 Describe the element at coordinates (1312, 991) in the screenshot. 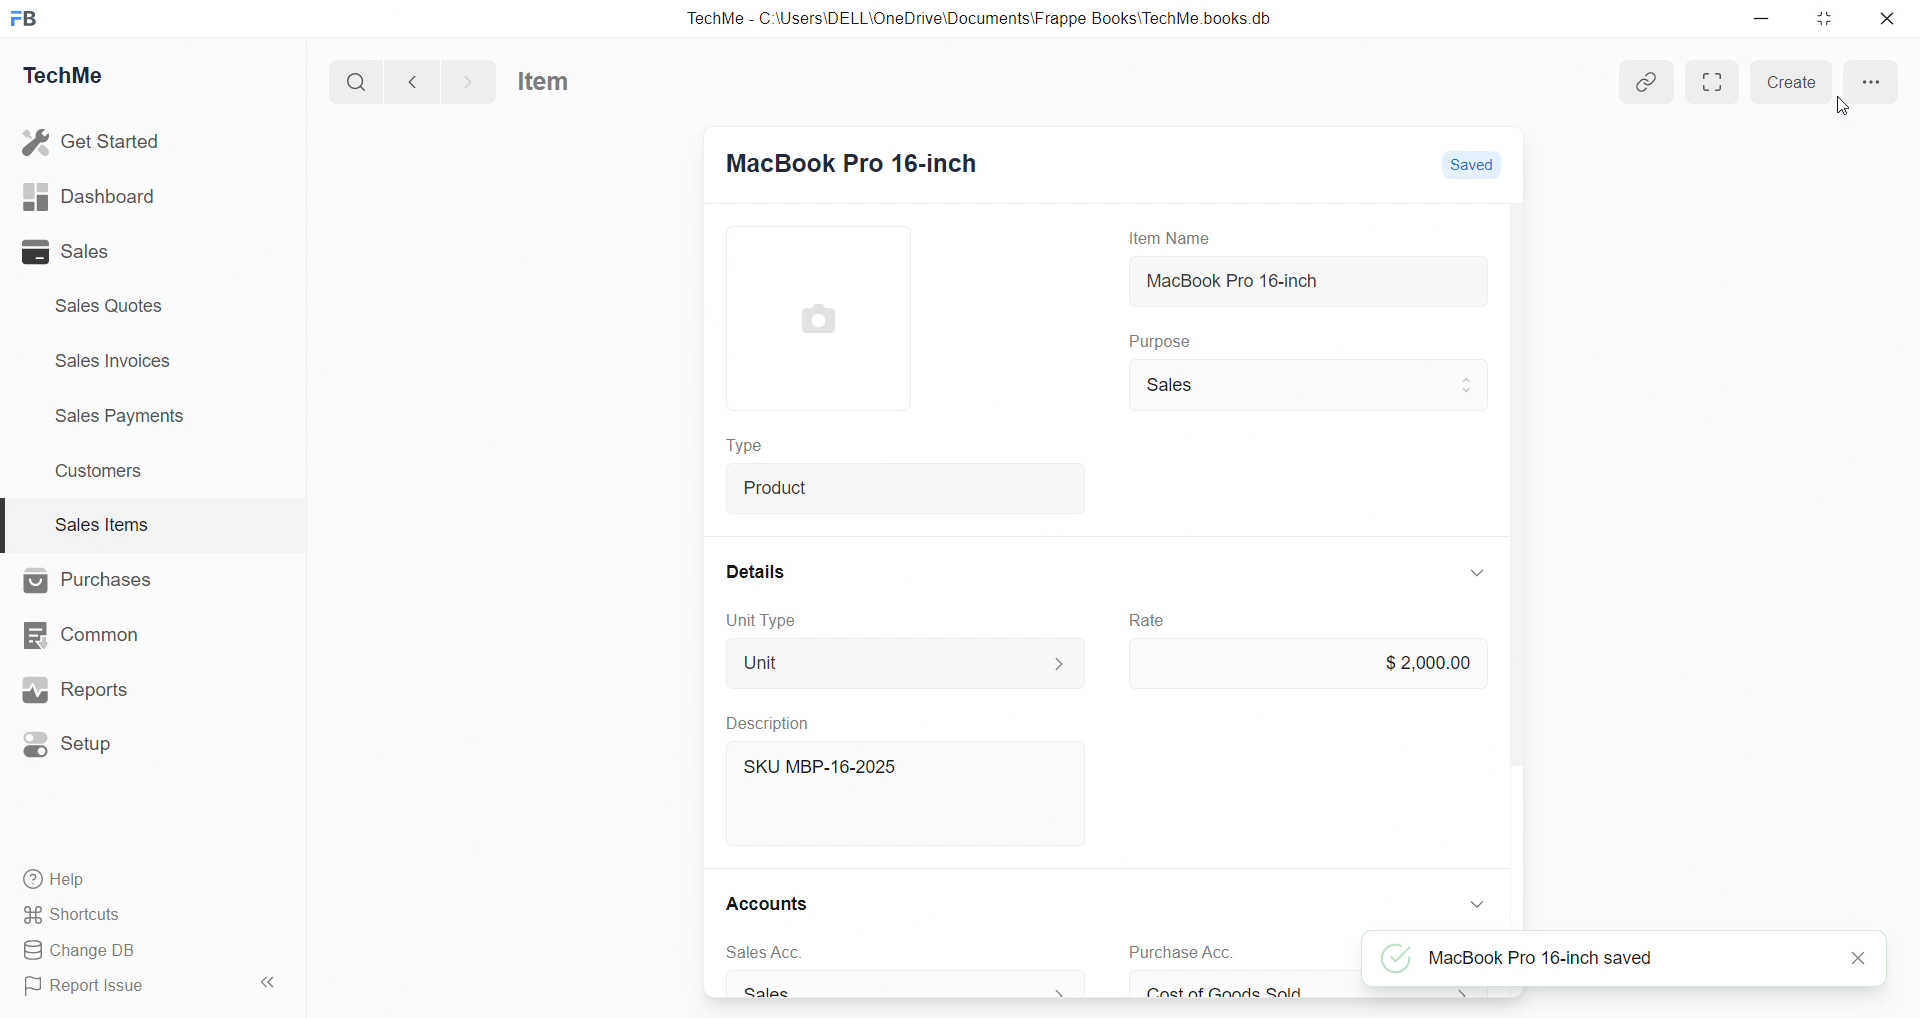

I see `Cost of Goods Sold` at that location.